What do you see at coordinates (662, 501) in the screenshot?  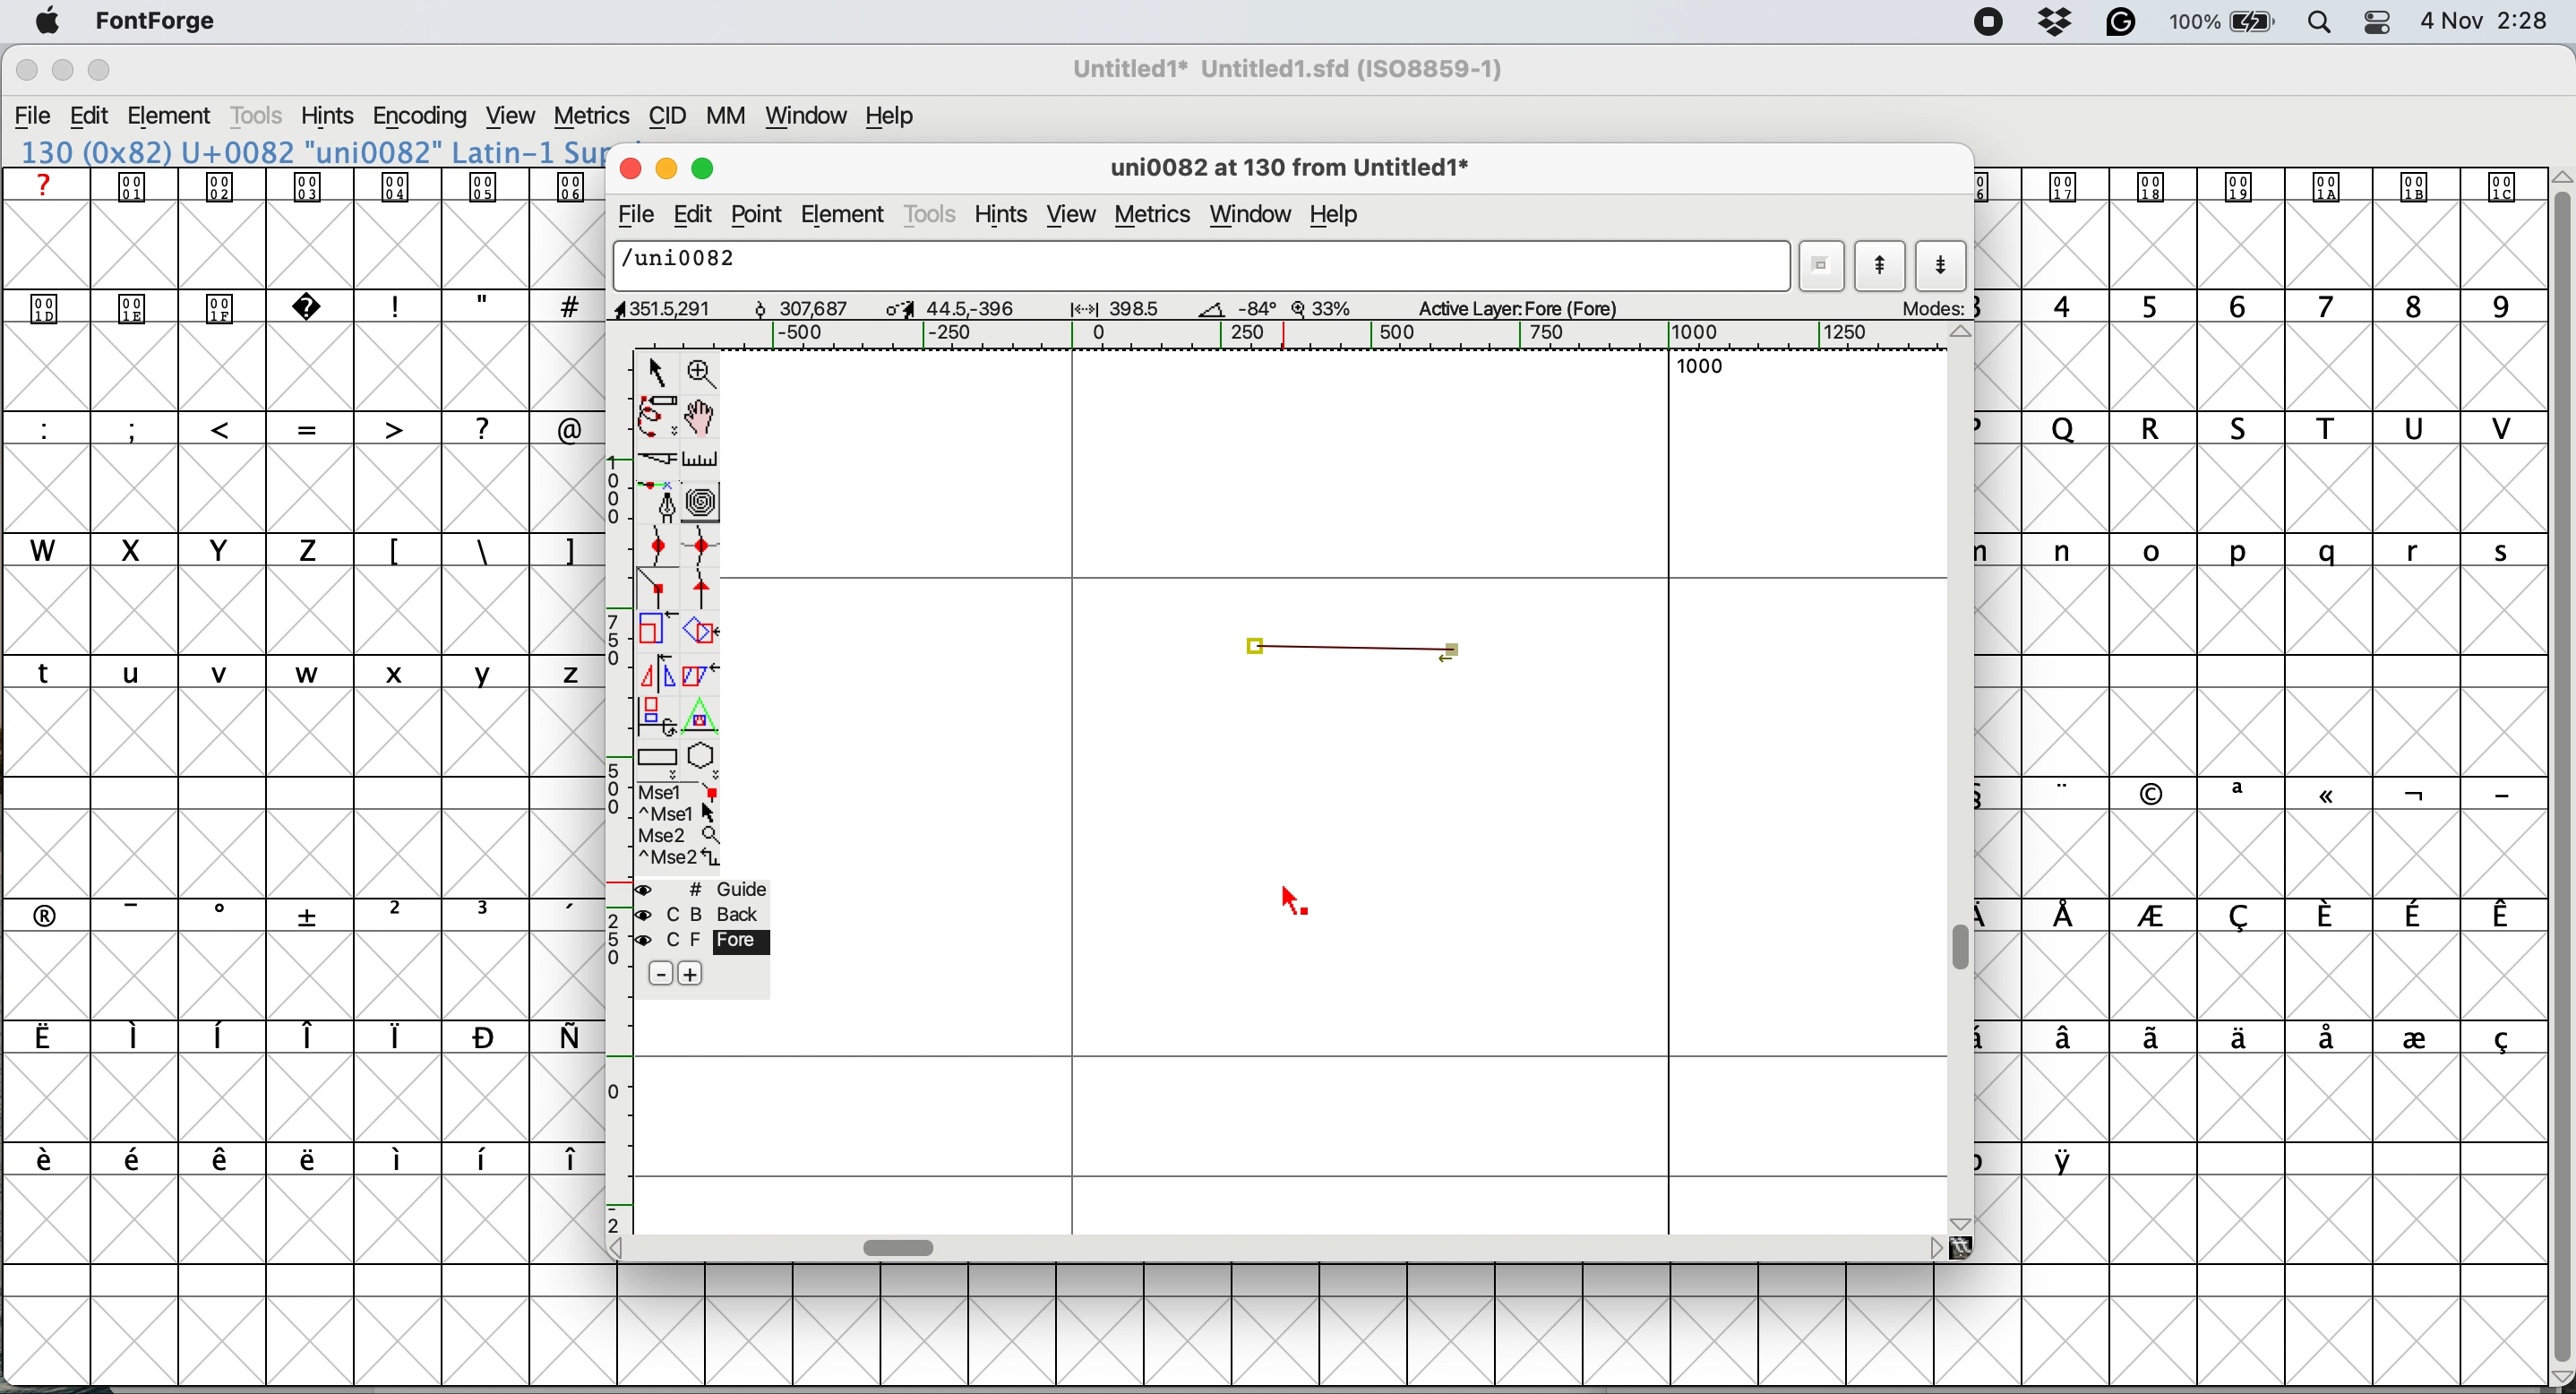 I see `add a point and drag out its control points` at bounding box center [662, 501].